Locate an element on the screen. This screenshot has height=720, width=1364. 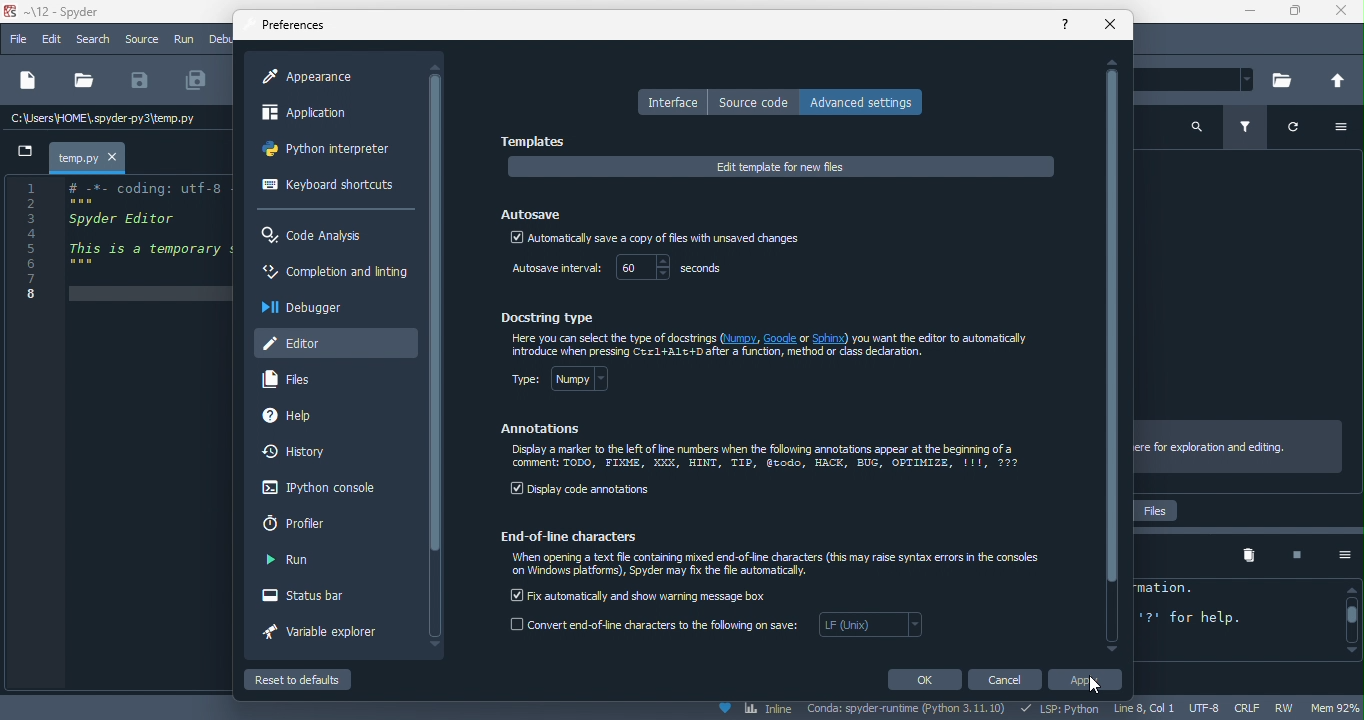
run is located at coordinates (289, 561).